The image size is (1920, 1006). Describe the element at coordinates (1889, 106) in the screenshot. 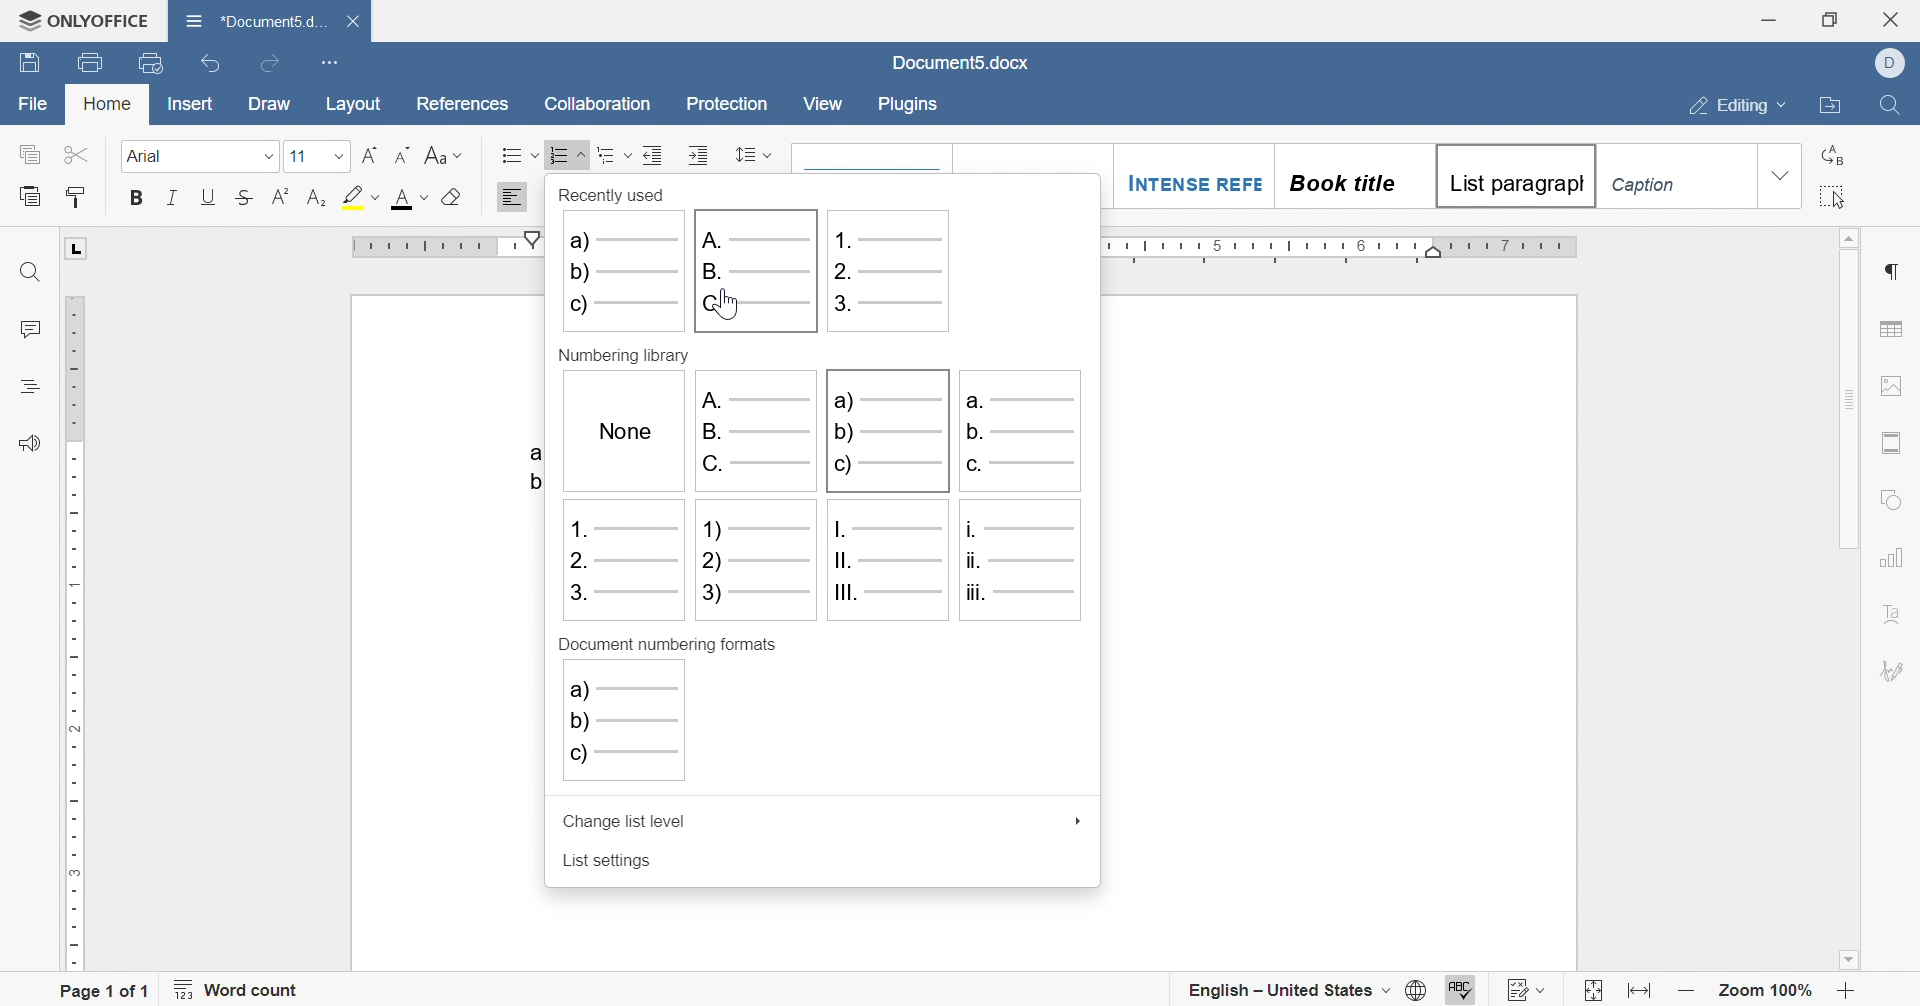

I see `find` at that location.